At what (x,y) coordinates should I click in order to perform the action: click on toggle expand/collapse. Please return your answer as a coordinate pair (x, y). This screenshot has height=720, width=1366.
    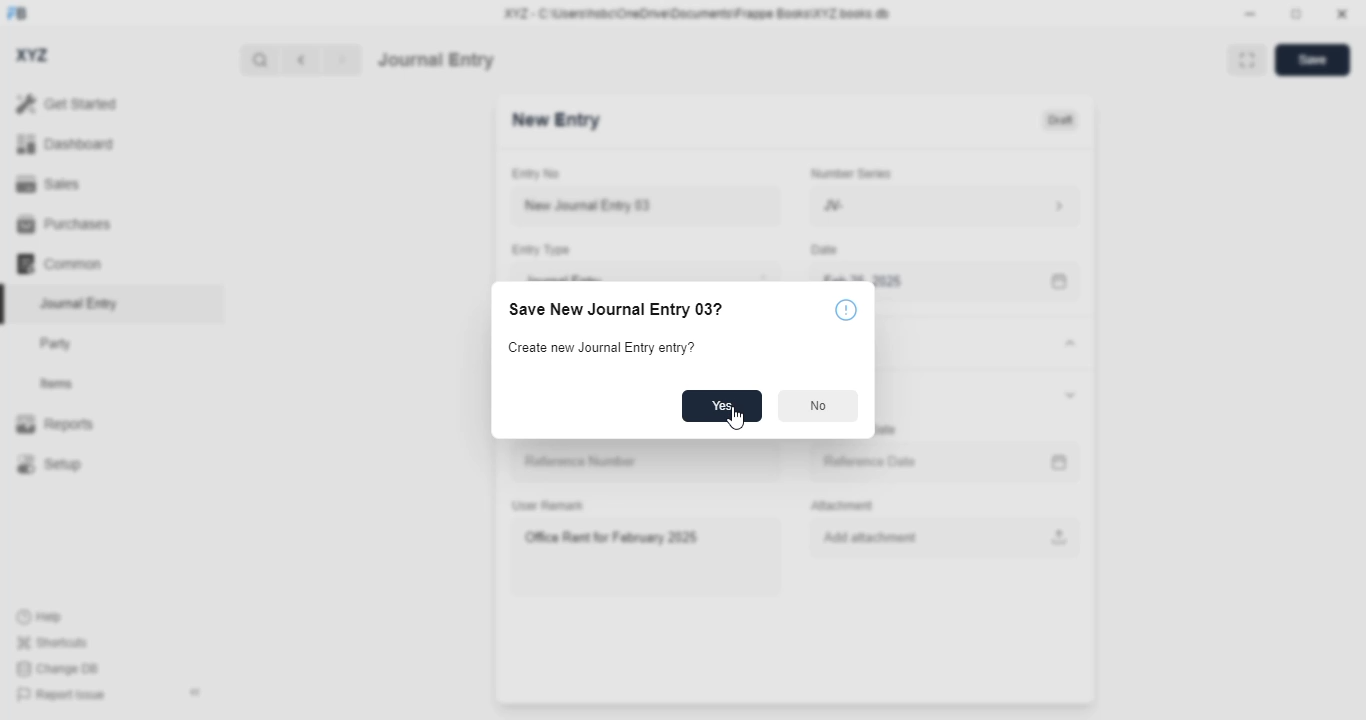
    Looking at the image, I should click on (1066, 343).